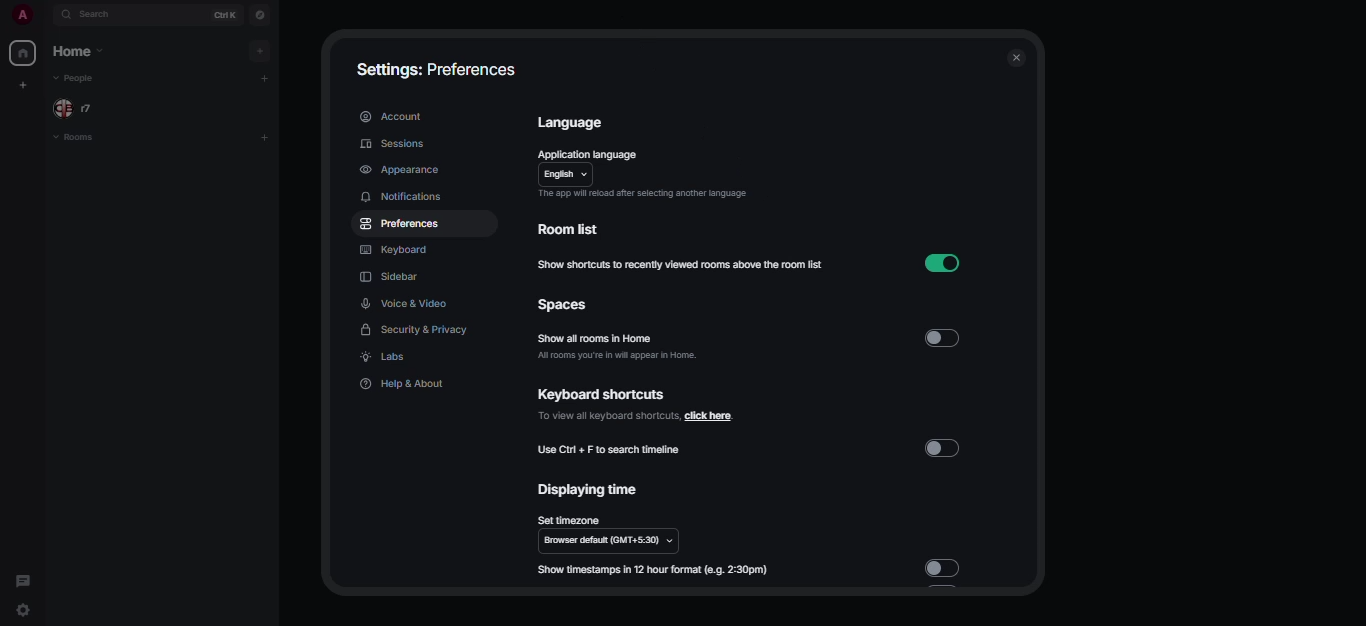  Describe the element at coordinates (387, 357) in the screenshot. I see `labs` at that location.